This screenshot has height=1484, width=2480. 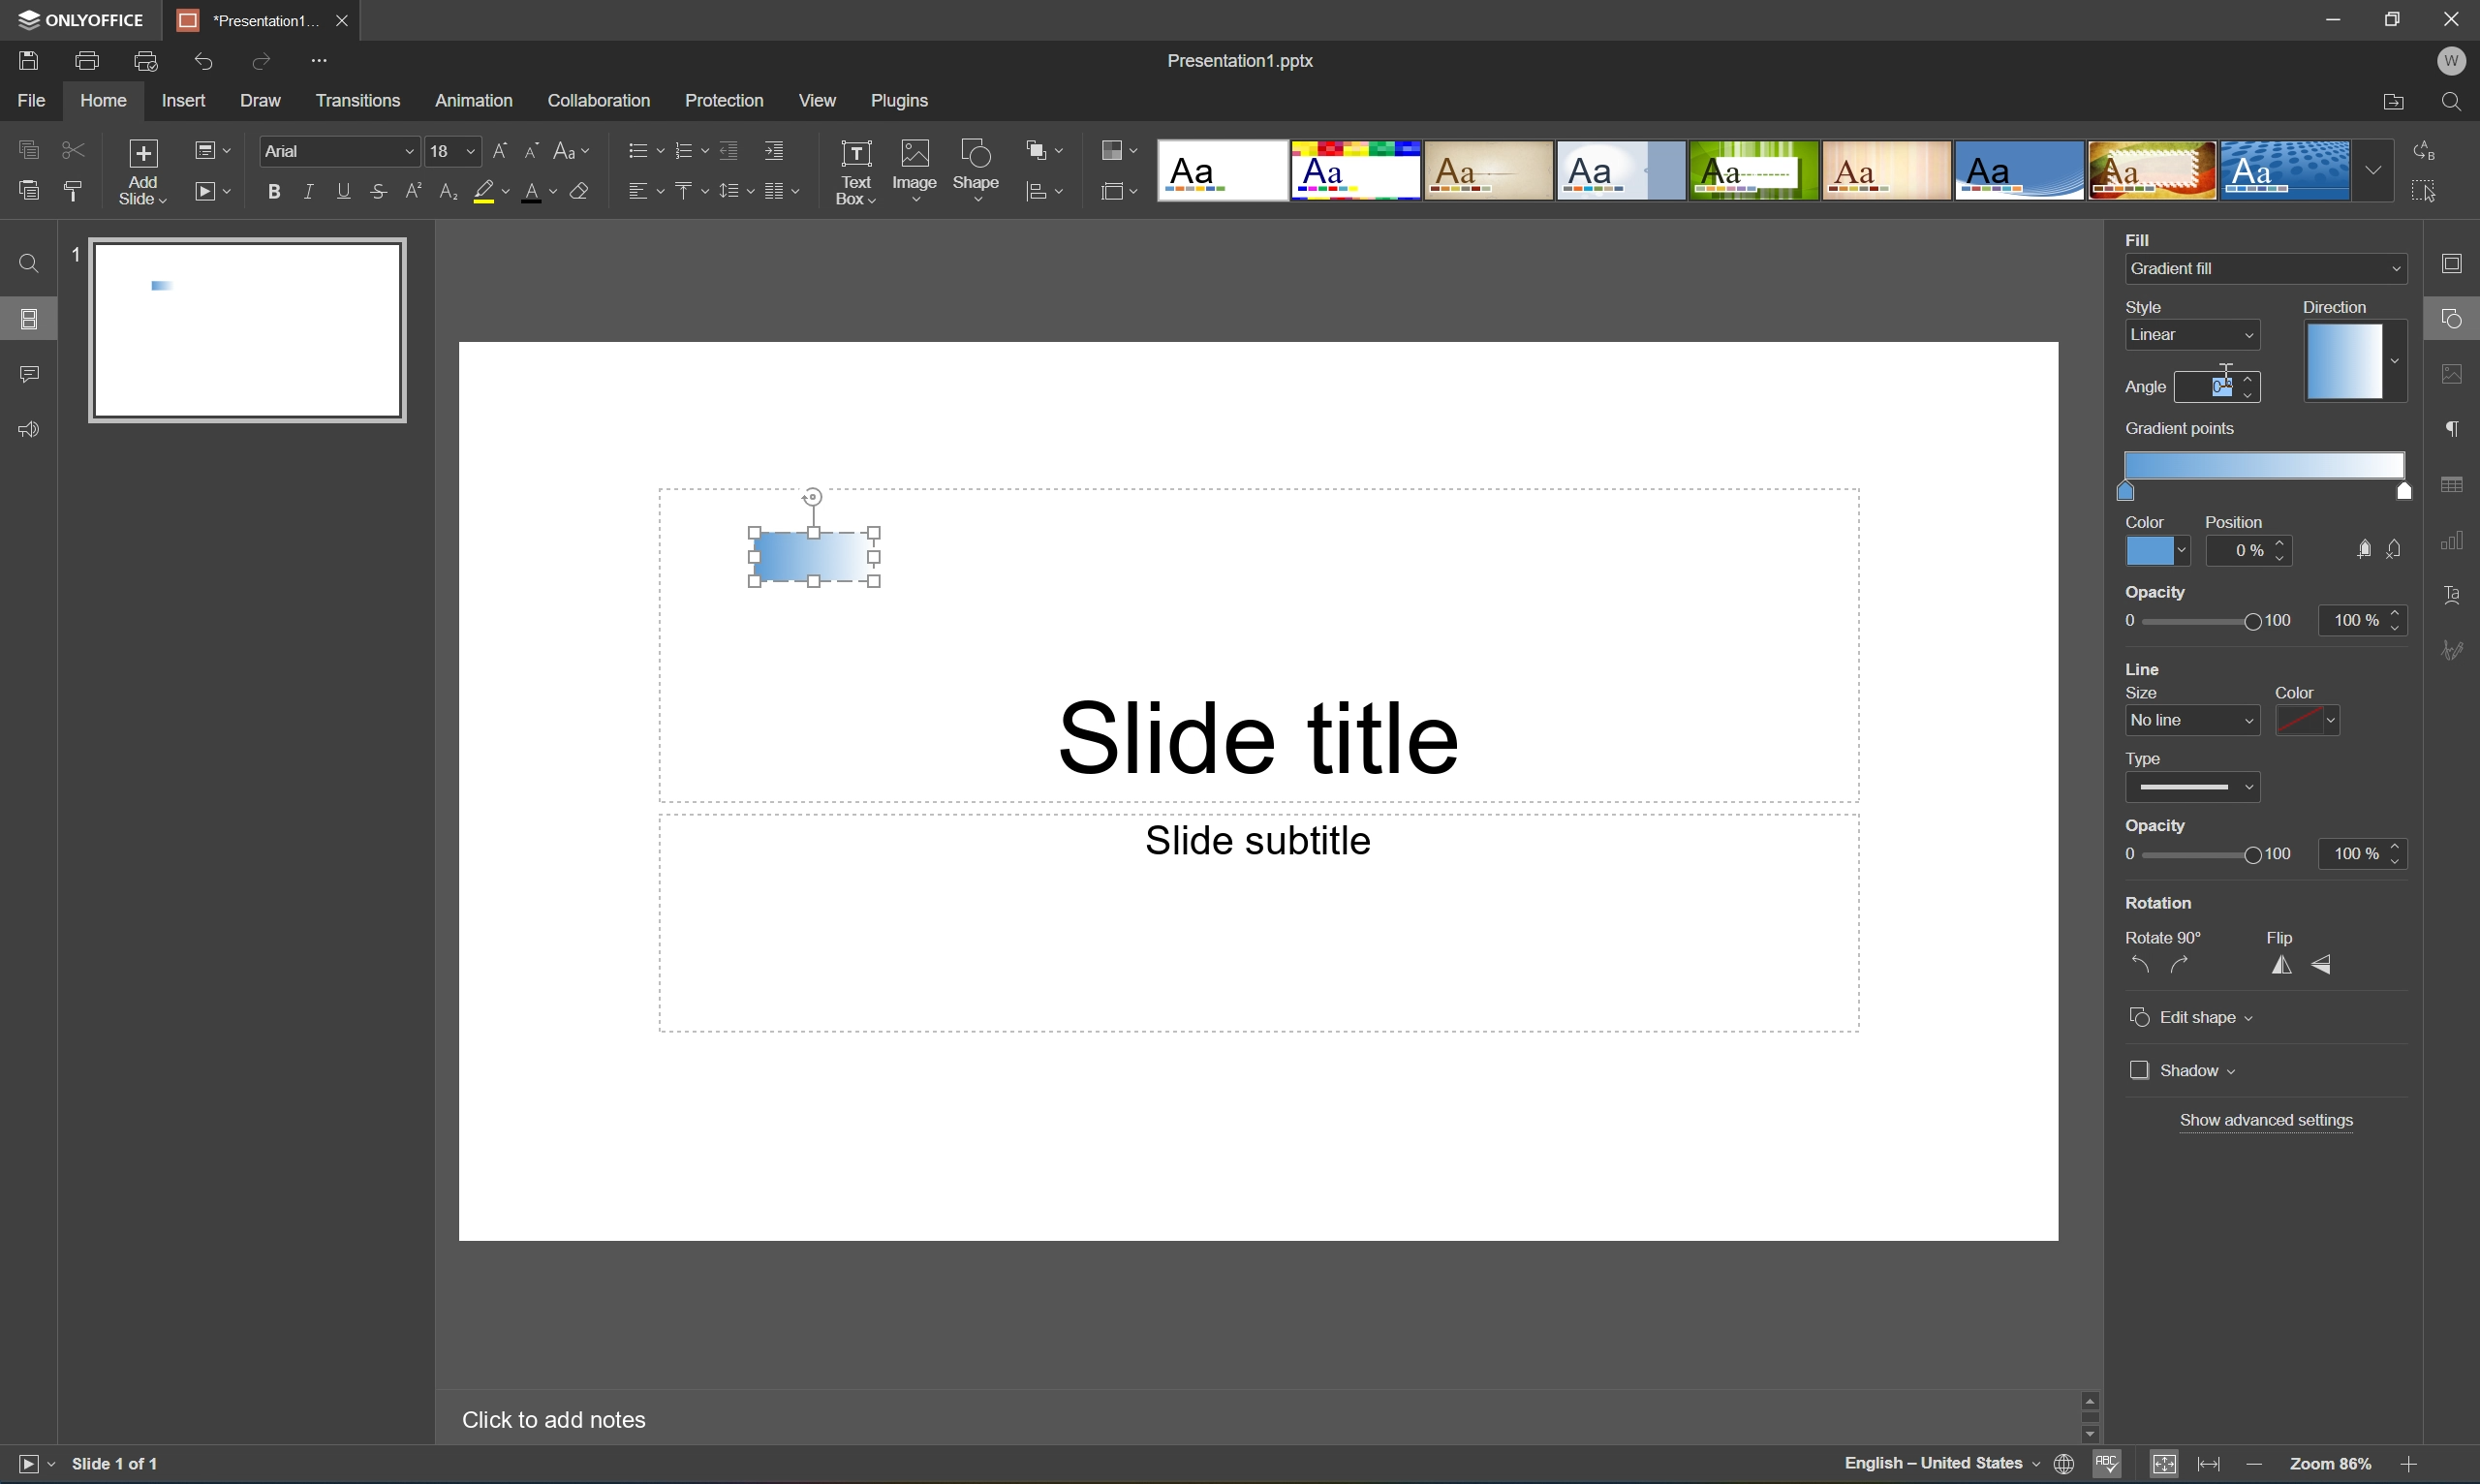 I want to click on Zoom out, so click(x=2252, y=1464).